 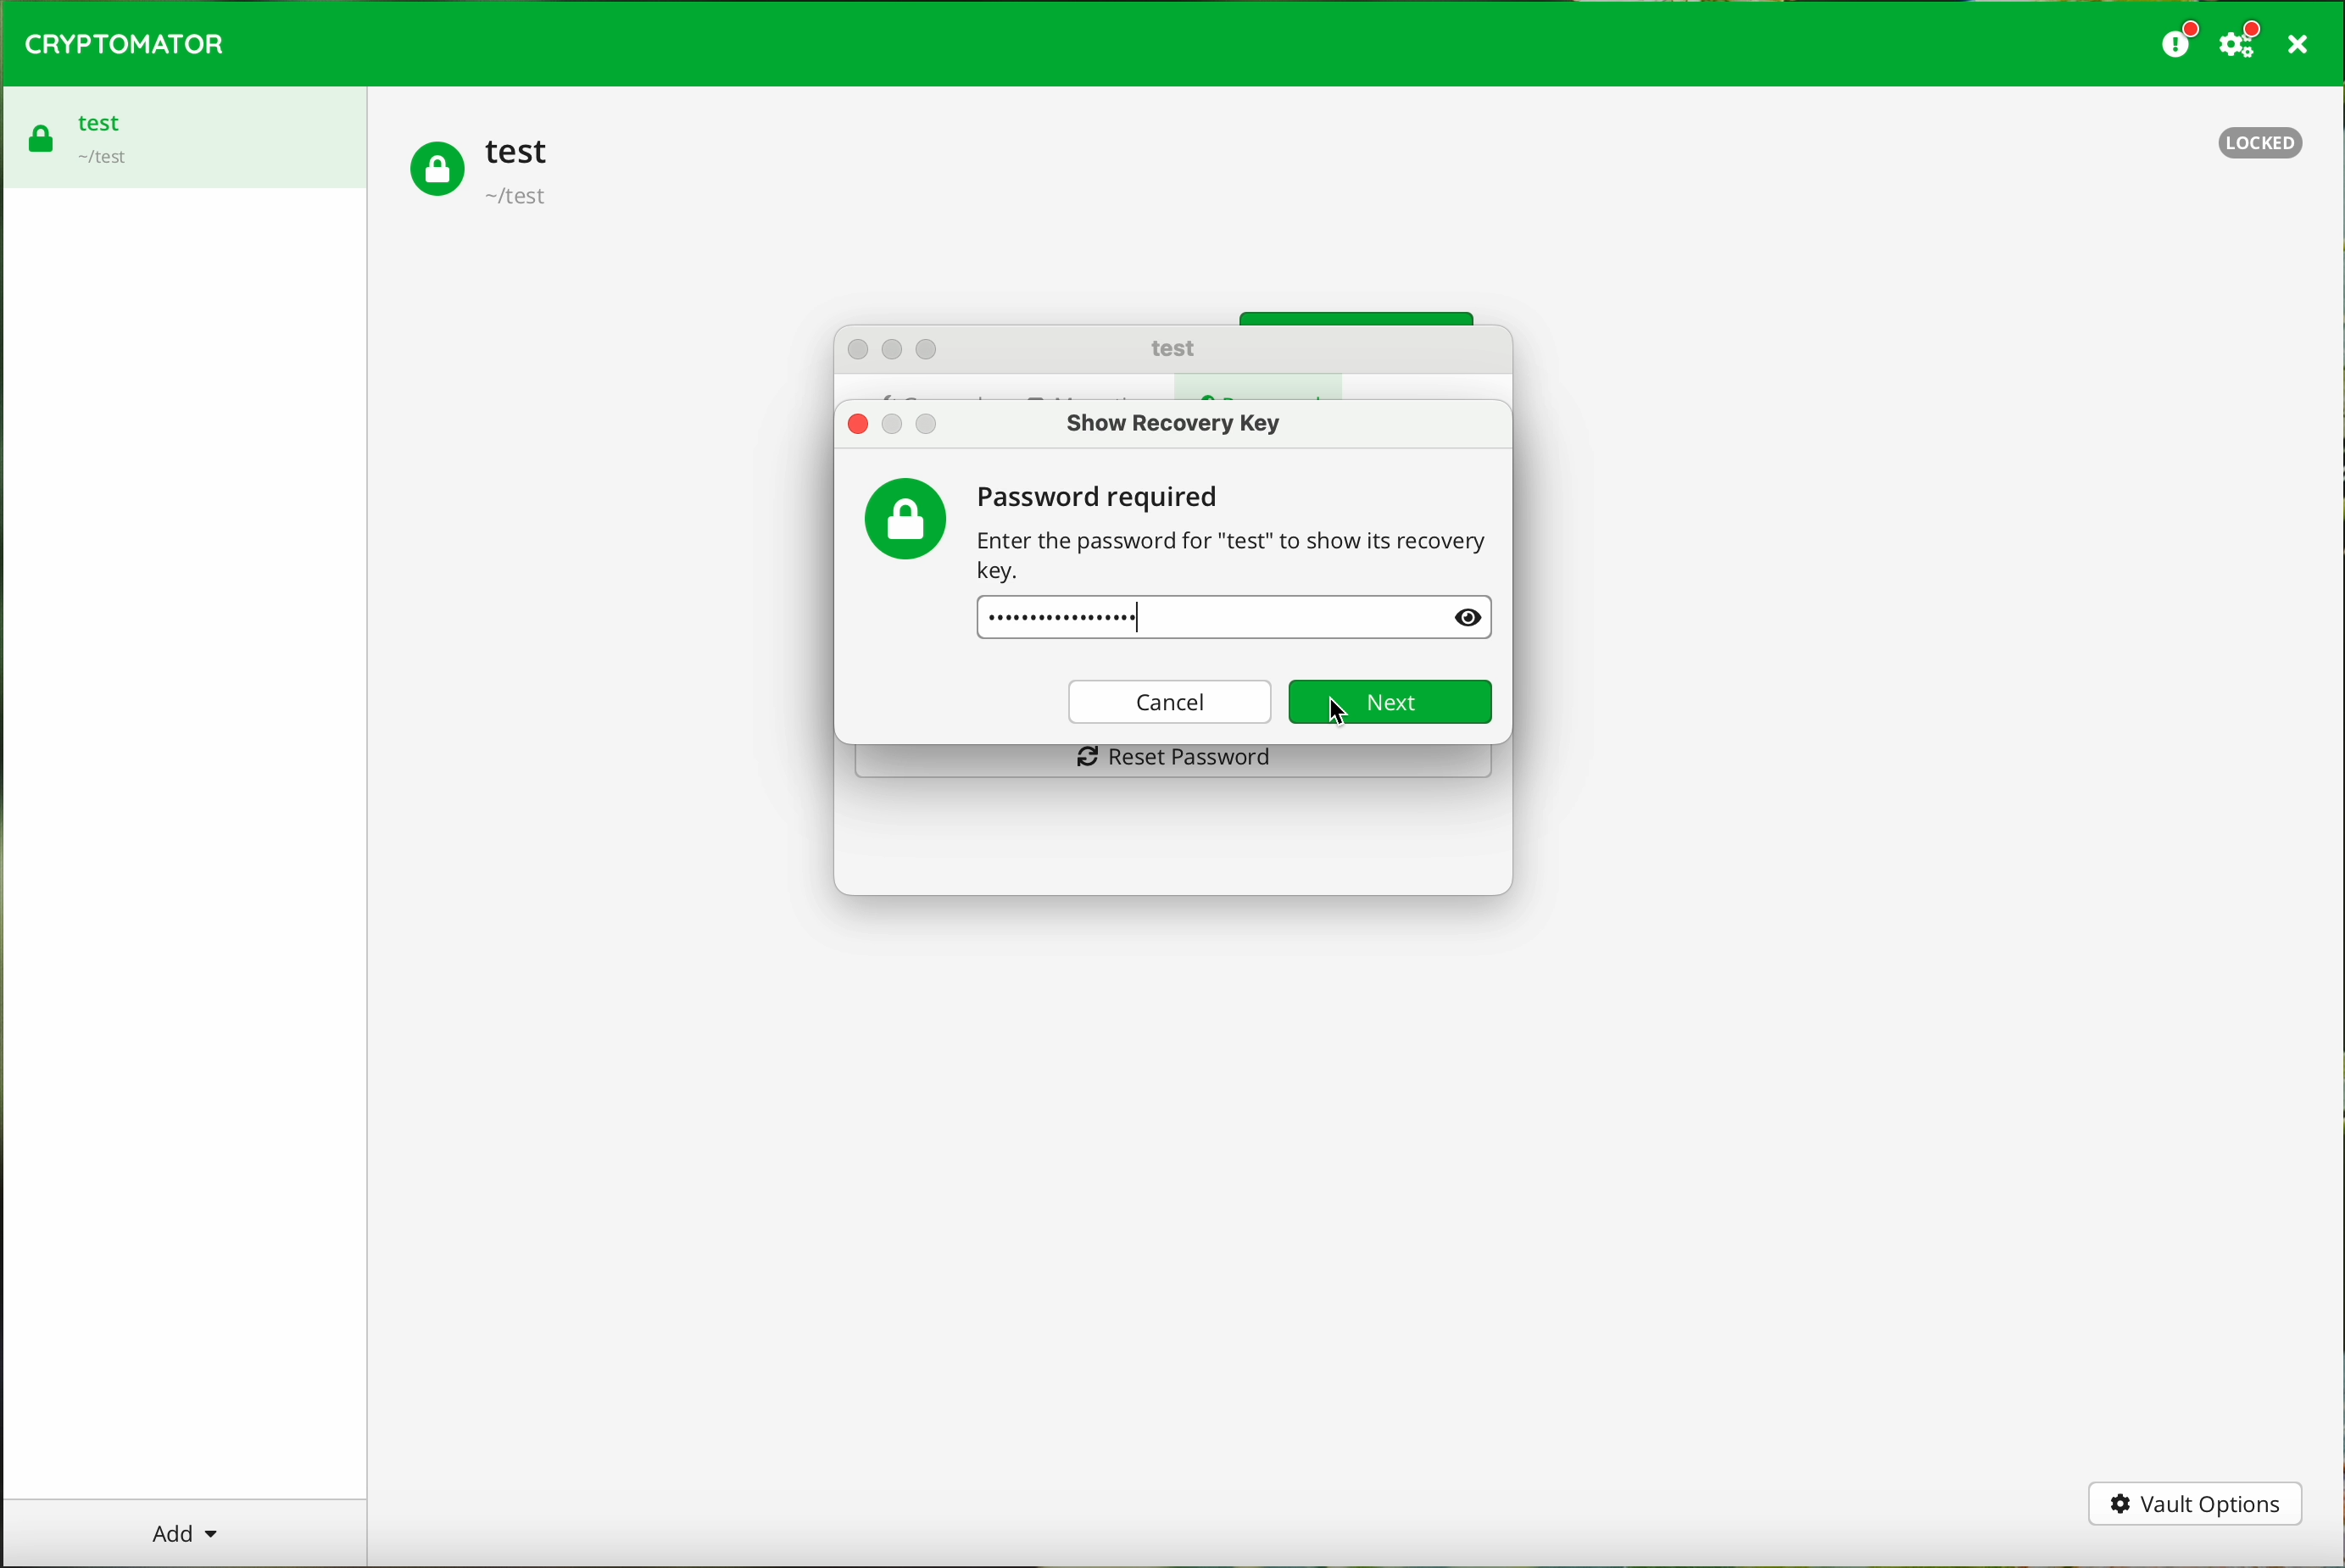 I want to click on close program, so click(x=2304, y=44).